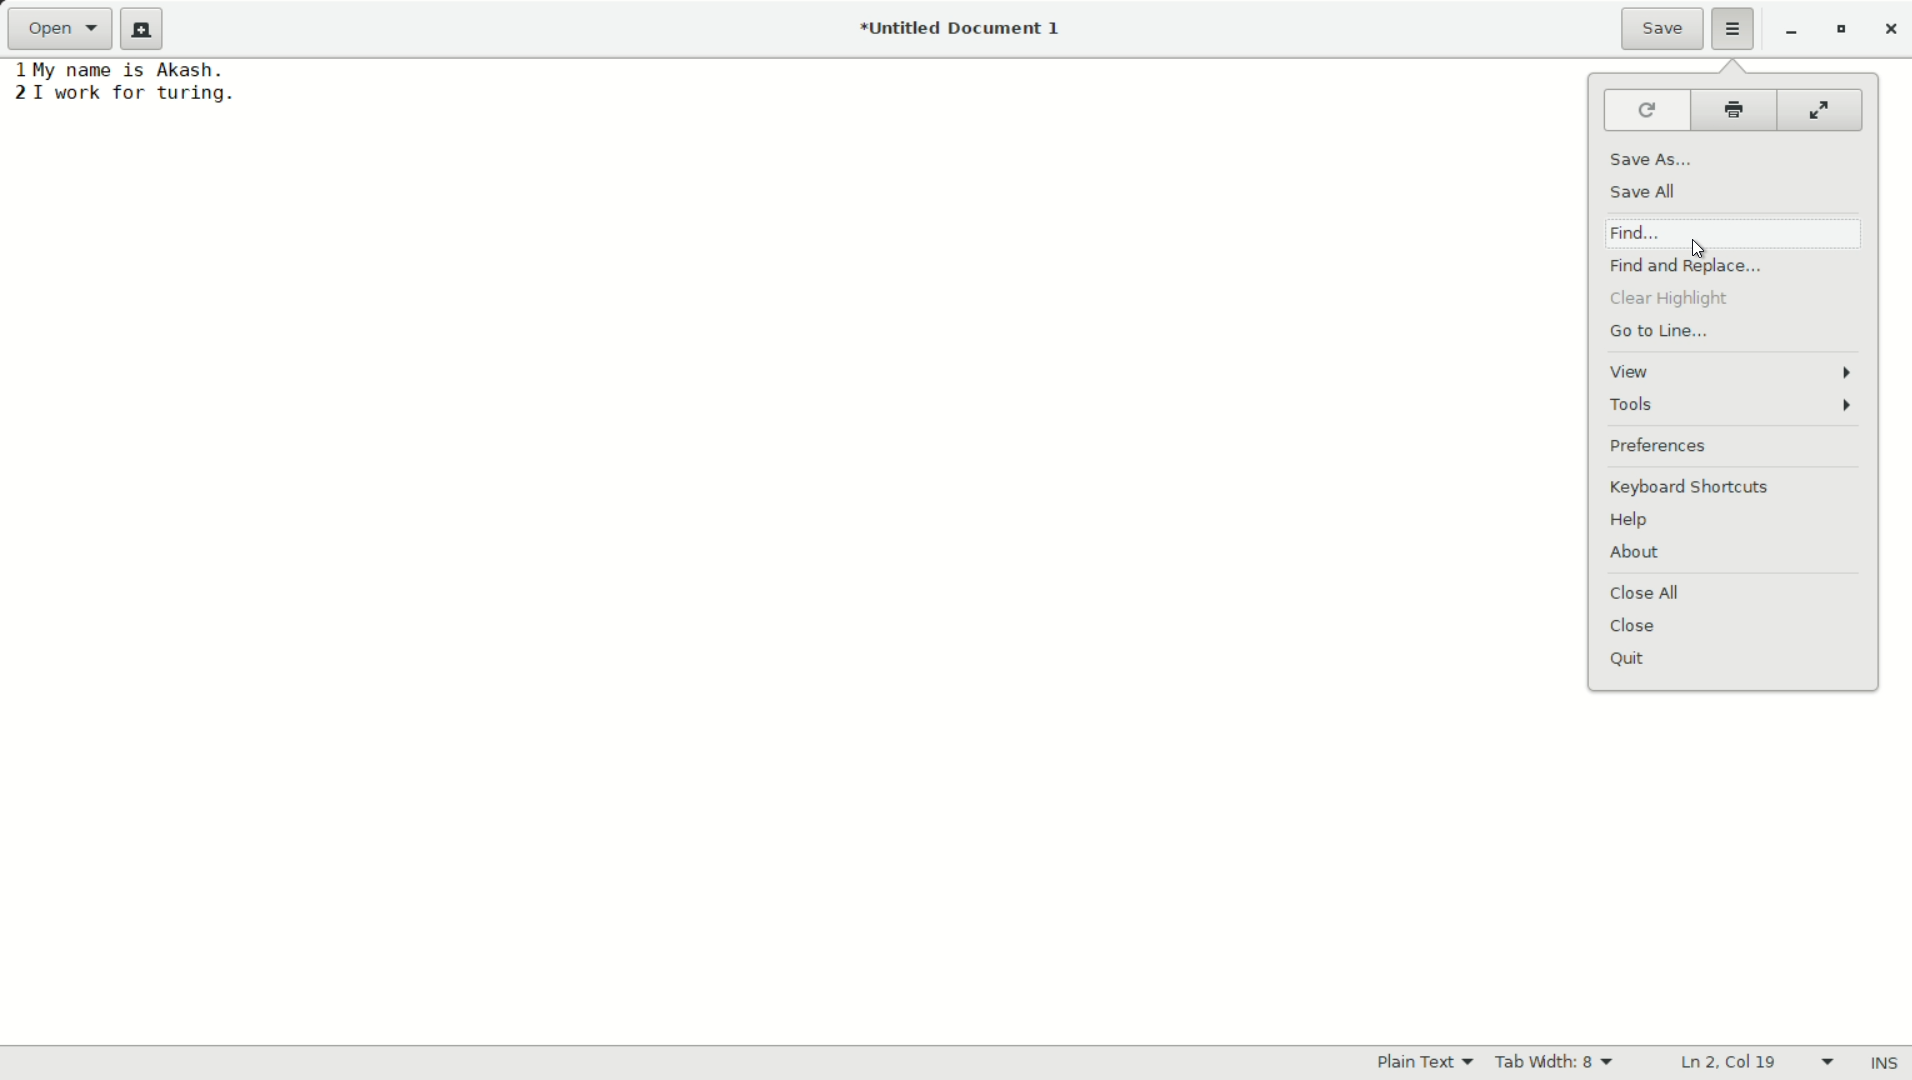 This screenshot has width=1912, height=1080. I want to click on preferences, so click(1658, 447).